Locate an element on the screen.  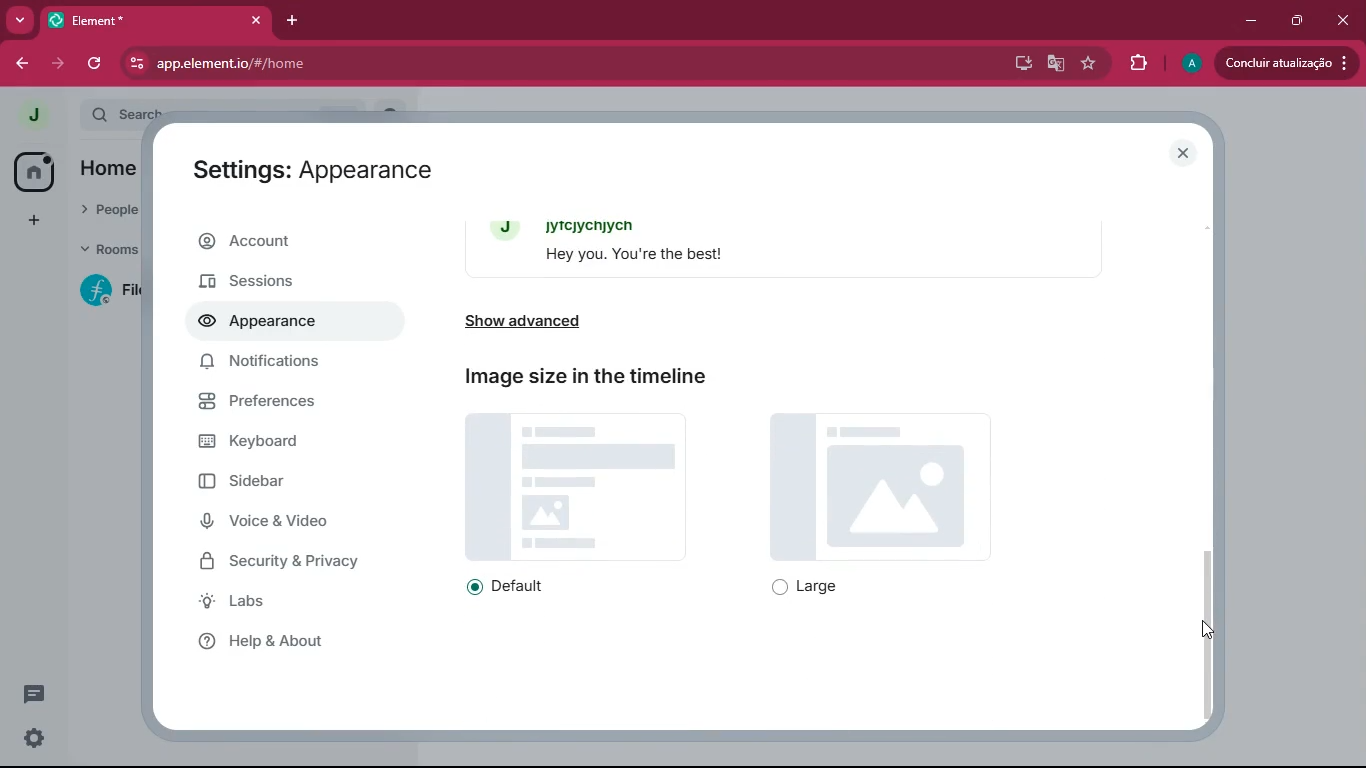
add is located at coordinates (26, 221).